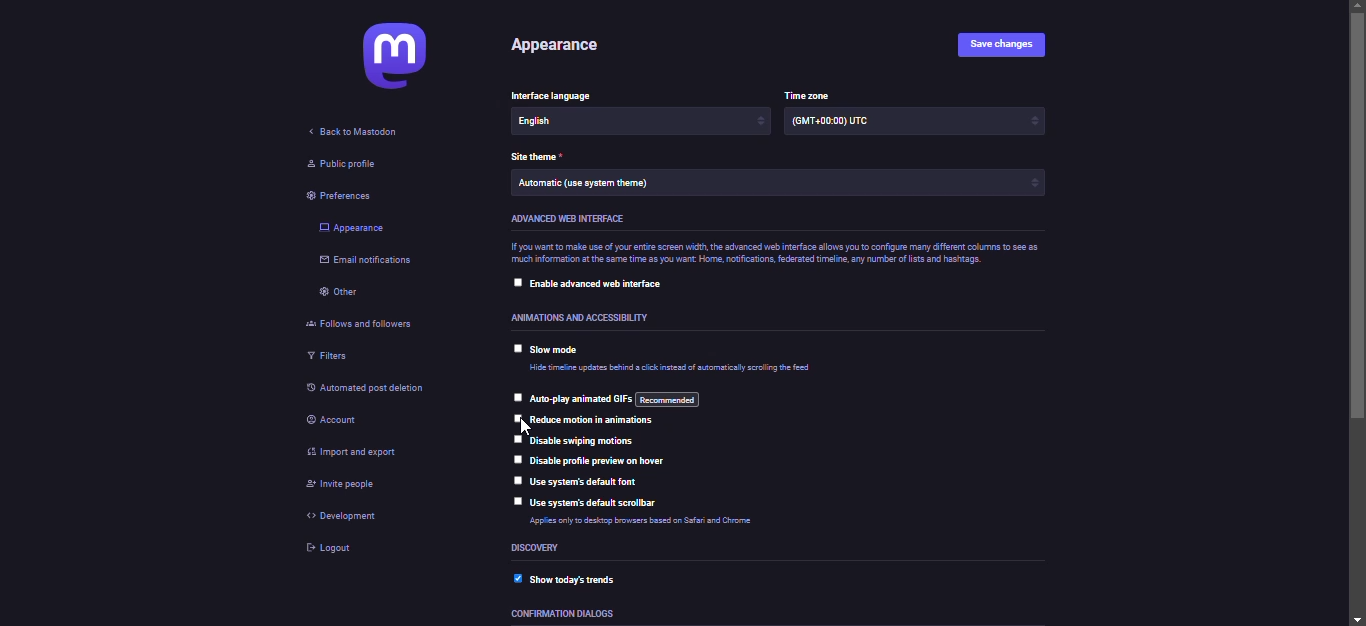 Image resolution: width=1366 pixels, height=626 pixels. What do you see at coordinates (847, 123) in the screenshot?
I see `time zone` at bounding box center [847, 123].